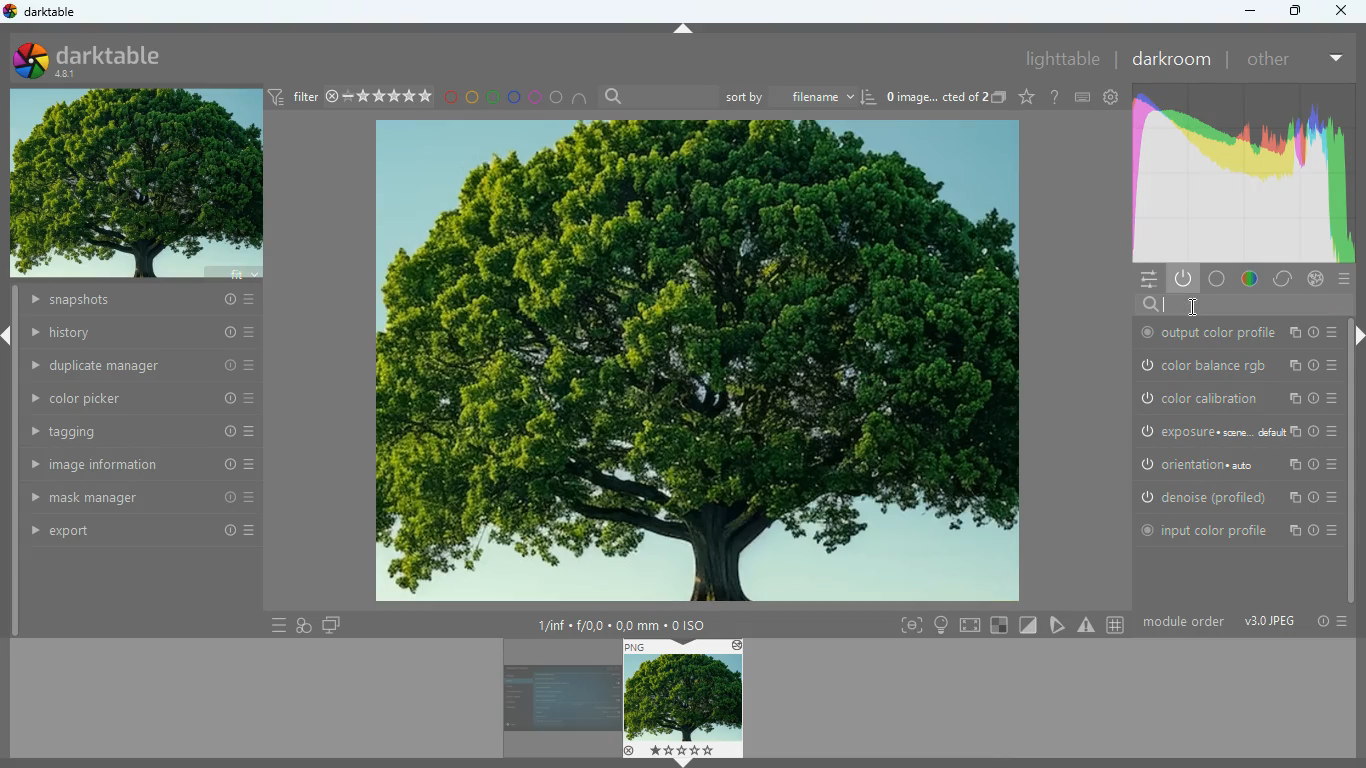 Image resolution: width=1366 pixels, height=768 pixels. I want to click on semi circle, so click(581, 98).